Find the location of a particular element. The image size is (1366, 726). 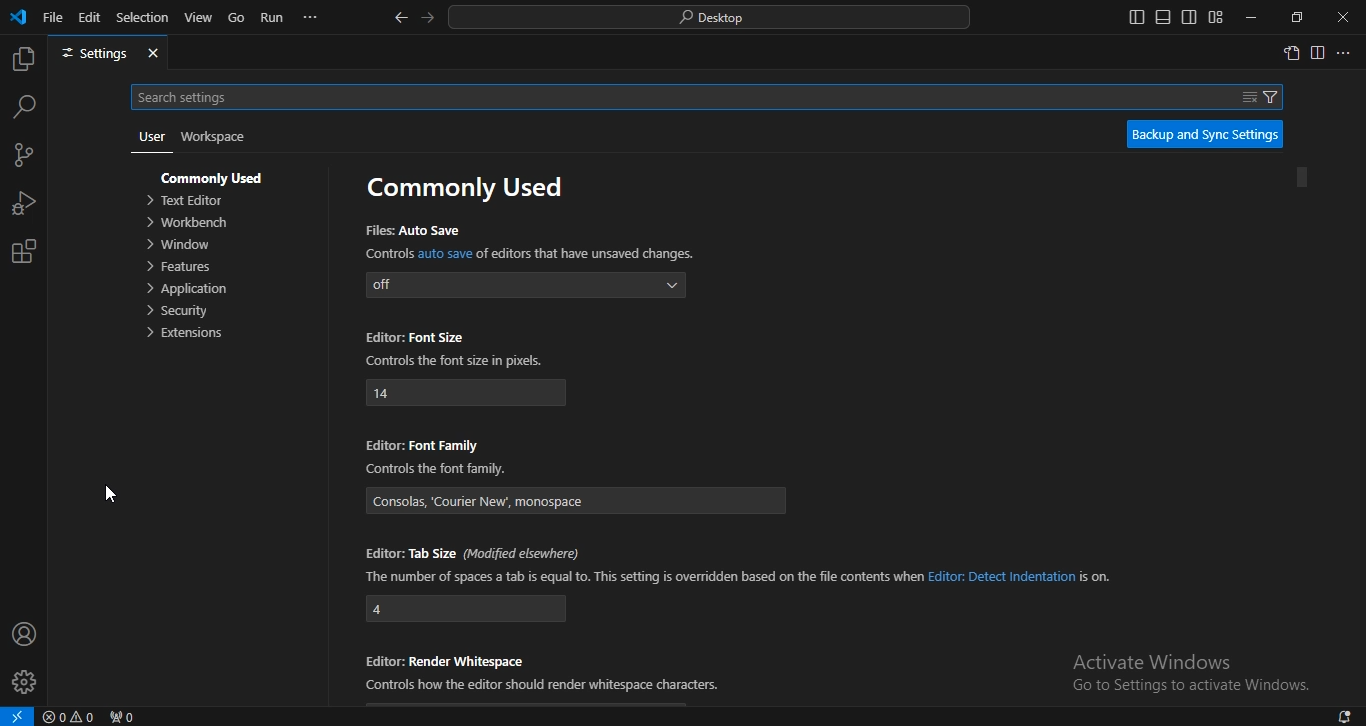

settings is located at coordinates (108, 53).